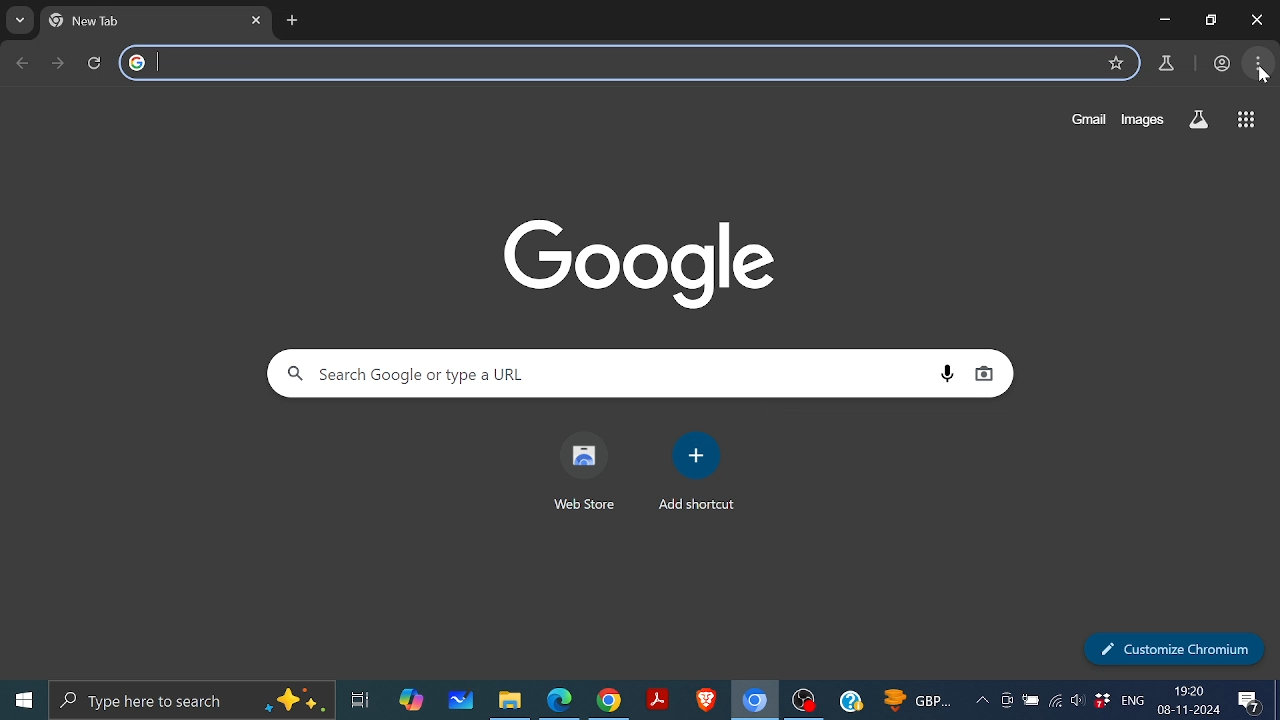 The image size is (1280, 720). I want to click on Meet now, so click(1006, 703).